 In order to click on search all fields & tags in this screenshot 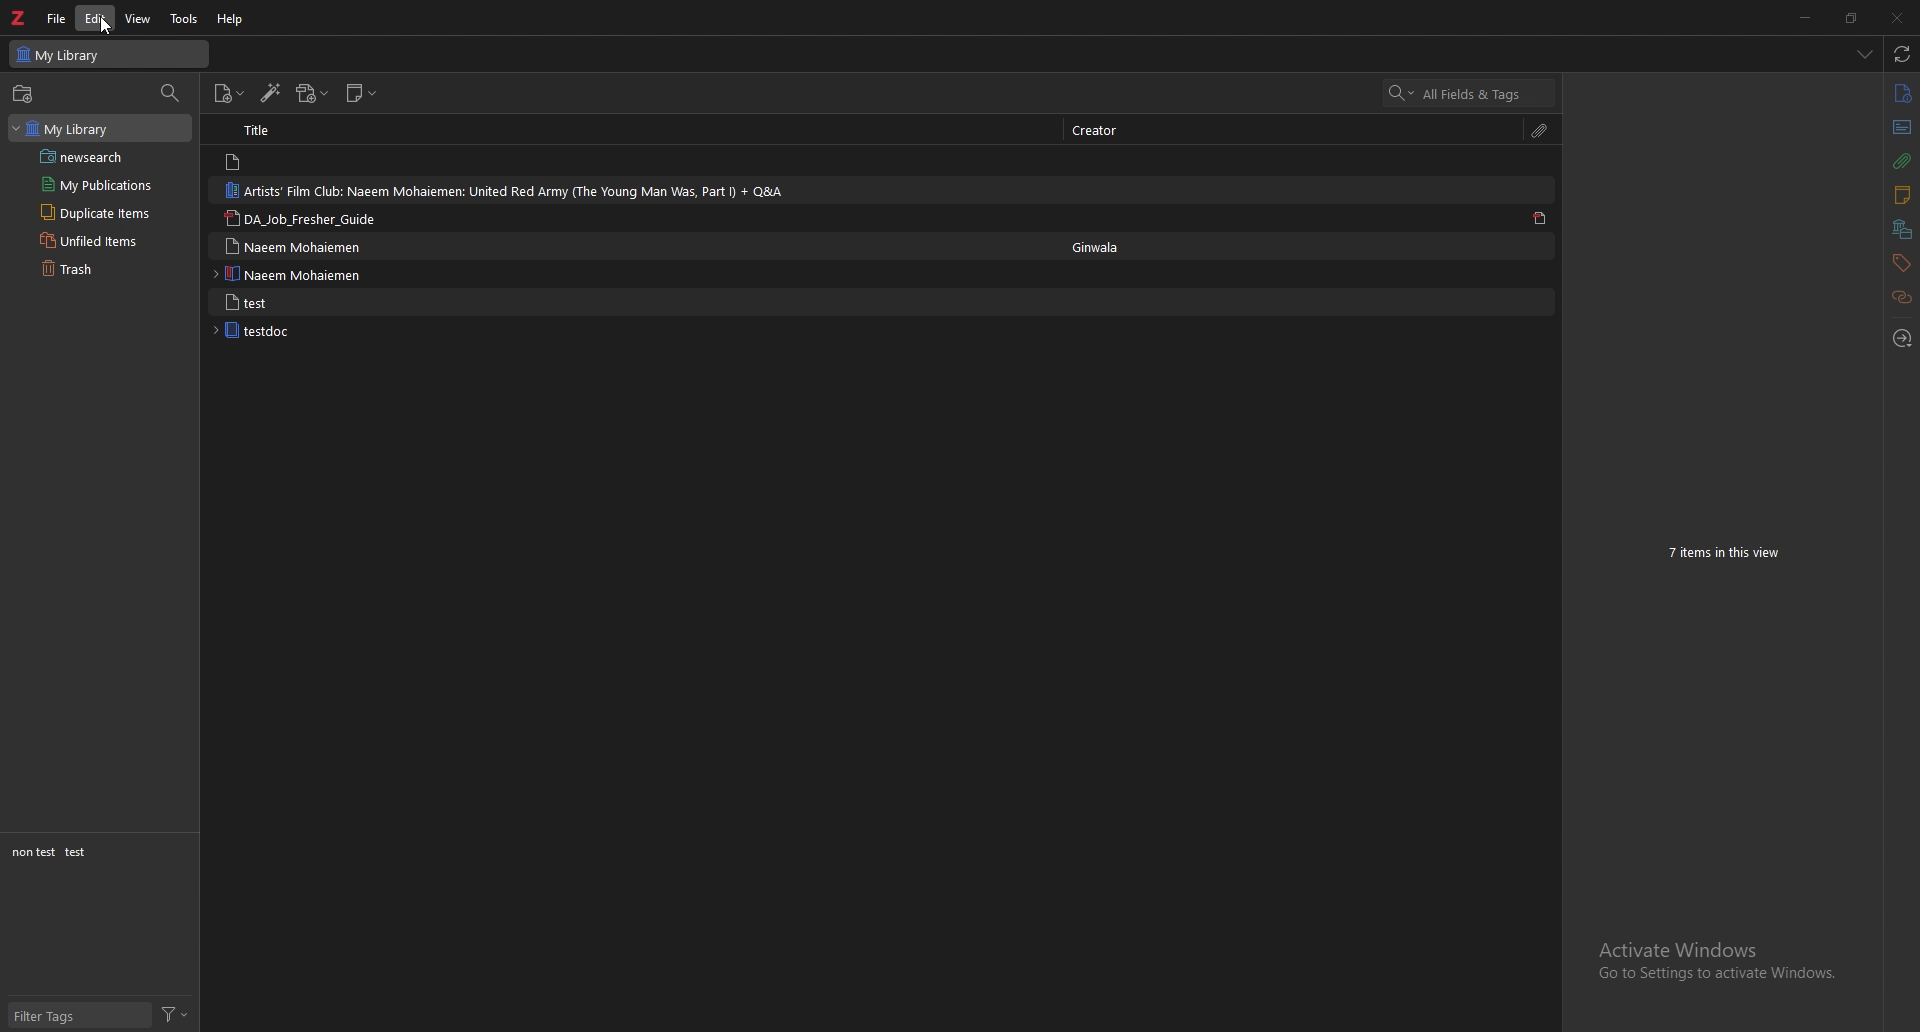, I will do `click(1470, 93)`.